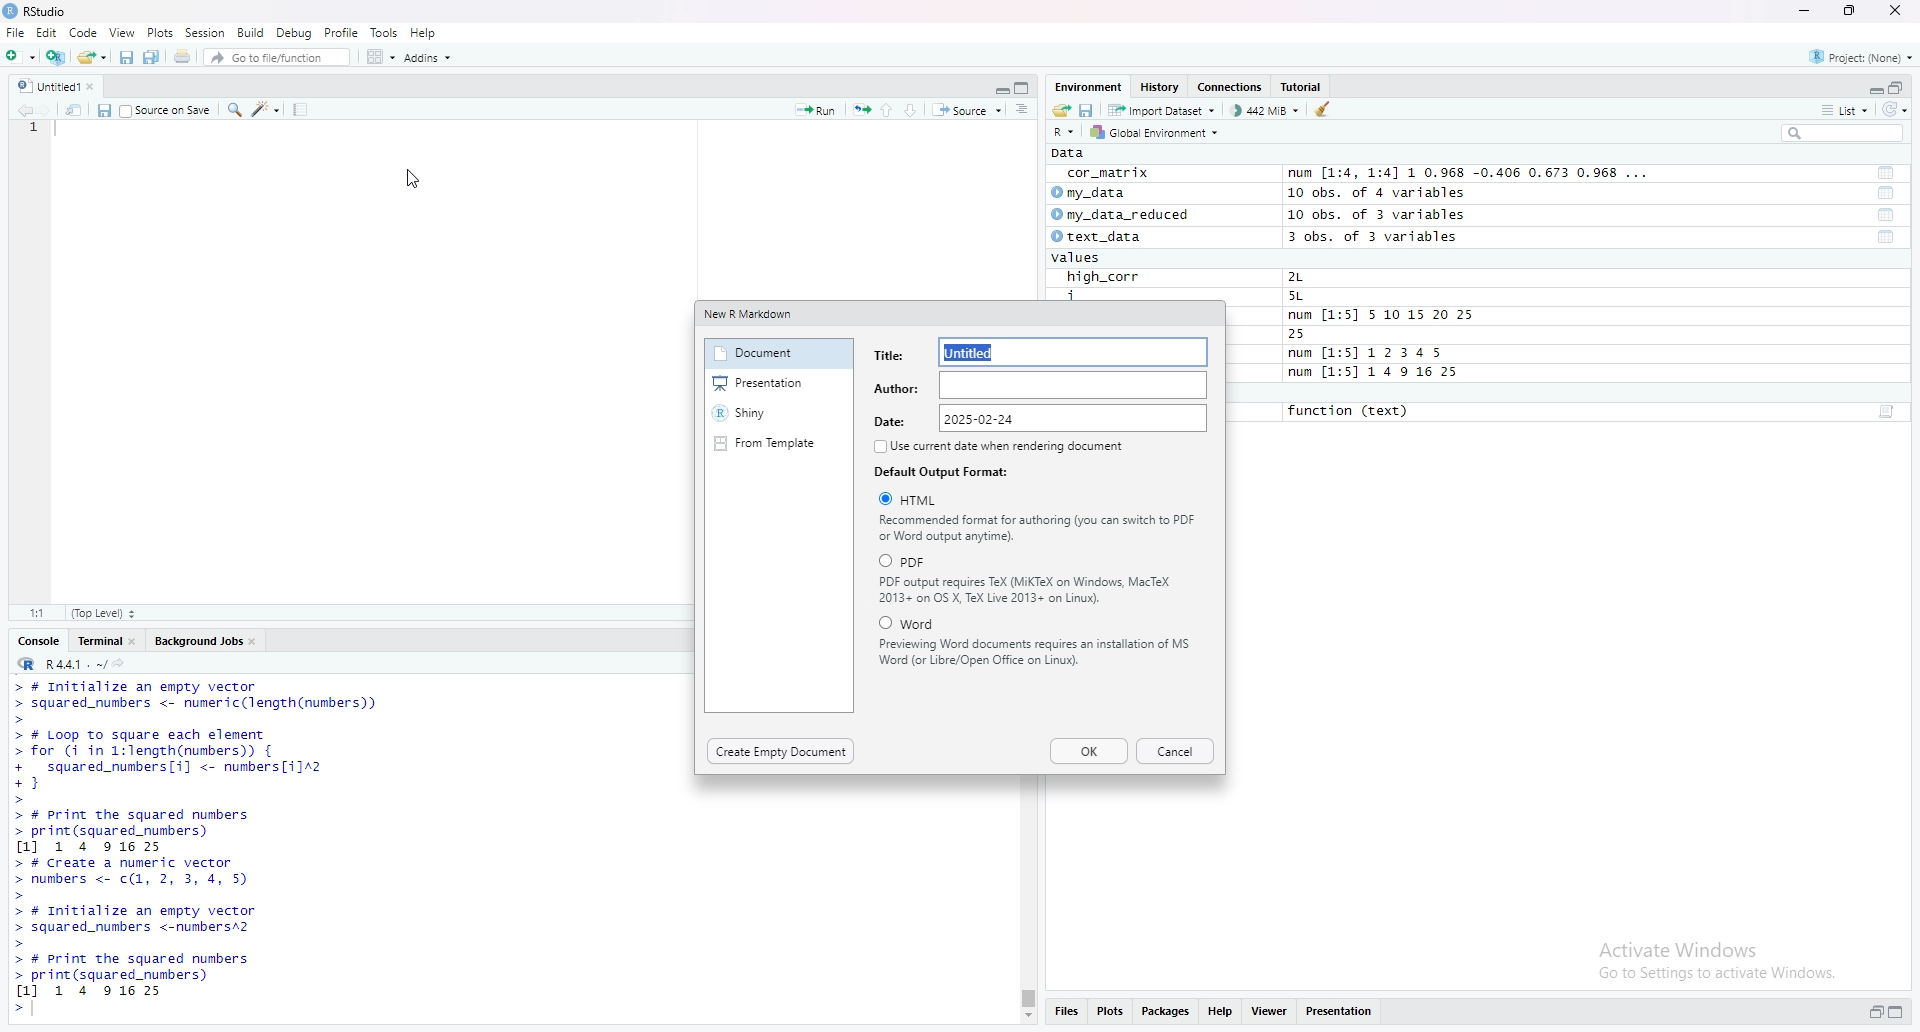  I want to click on Close, so click(97, 84).